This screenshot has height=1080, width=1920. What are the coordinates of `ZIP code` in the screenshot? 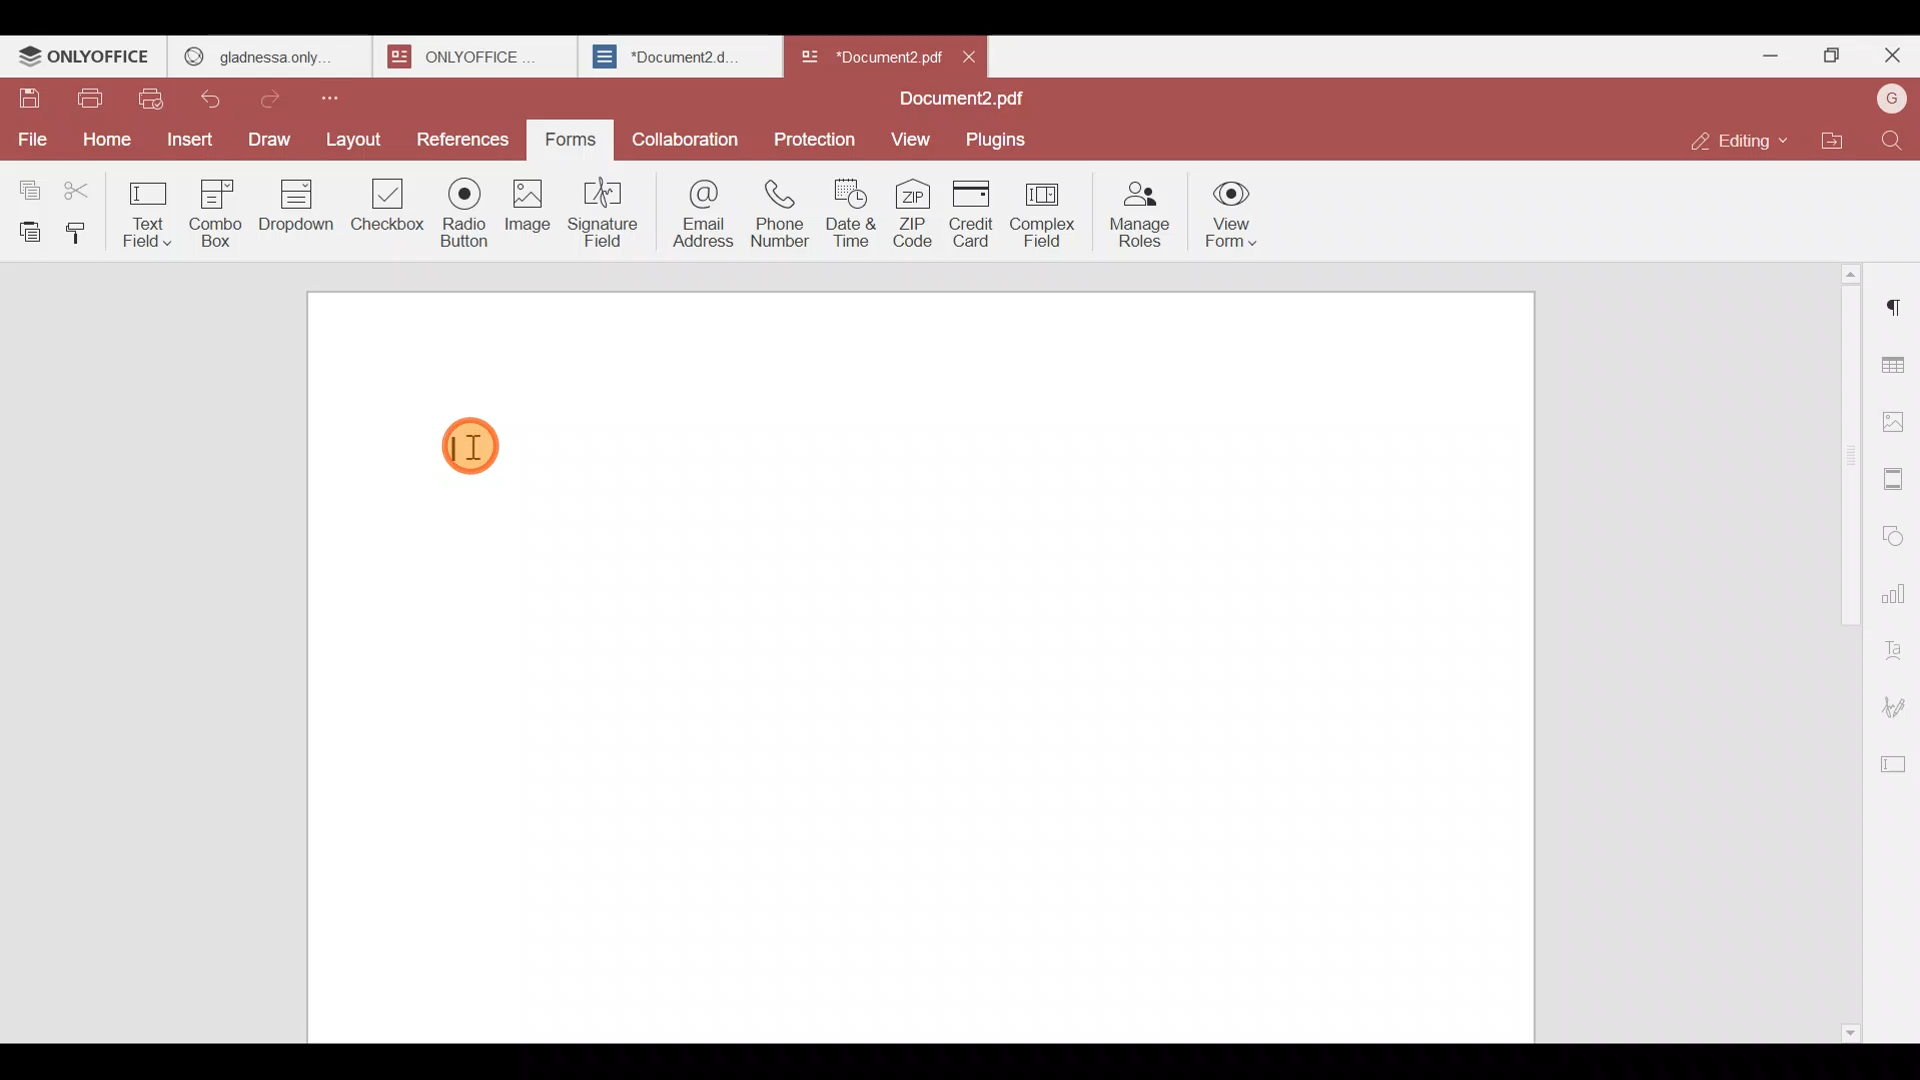 It's located at (916, 211).